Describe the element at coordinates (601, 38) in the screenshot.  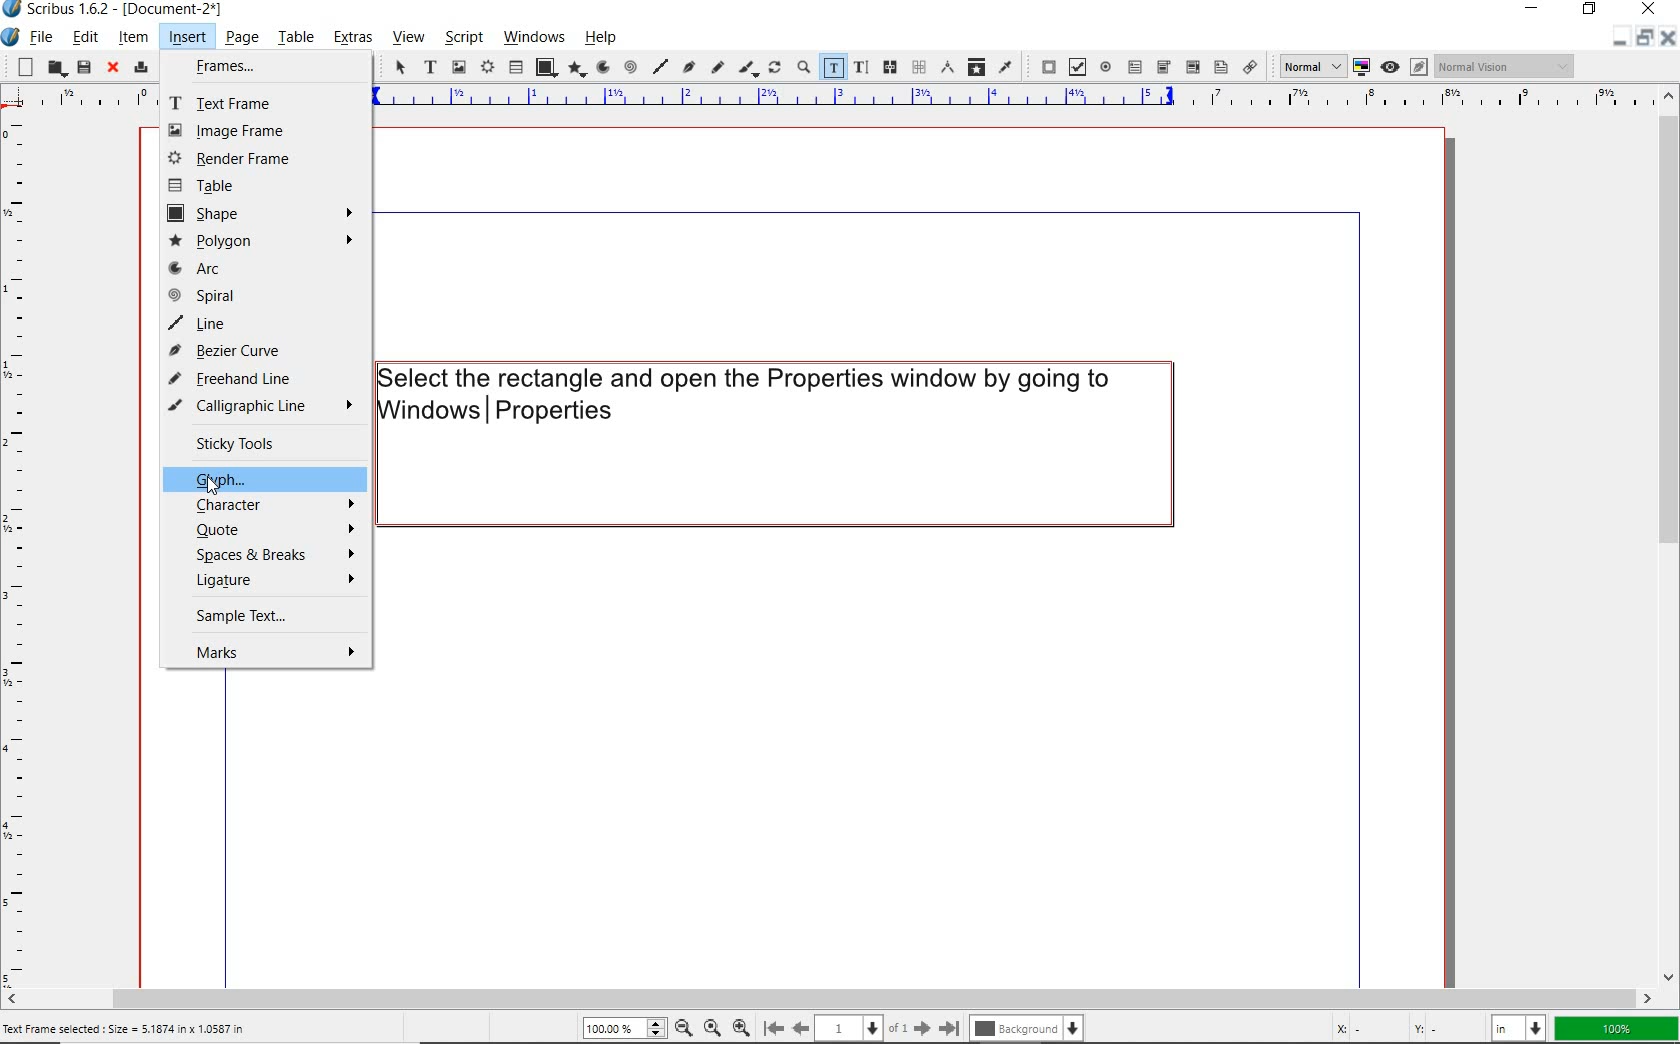
I see `help` at that location.